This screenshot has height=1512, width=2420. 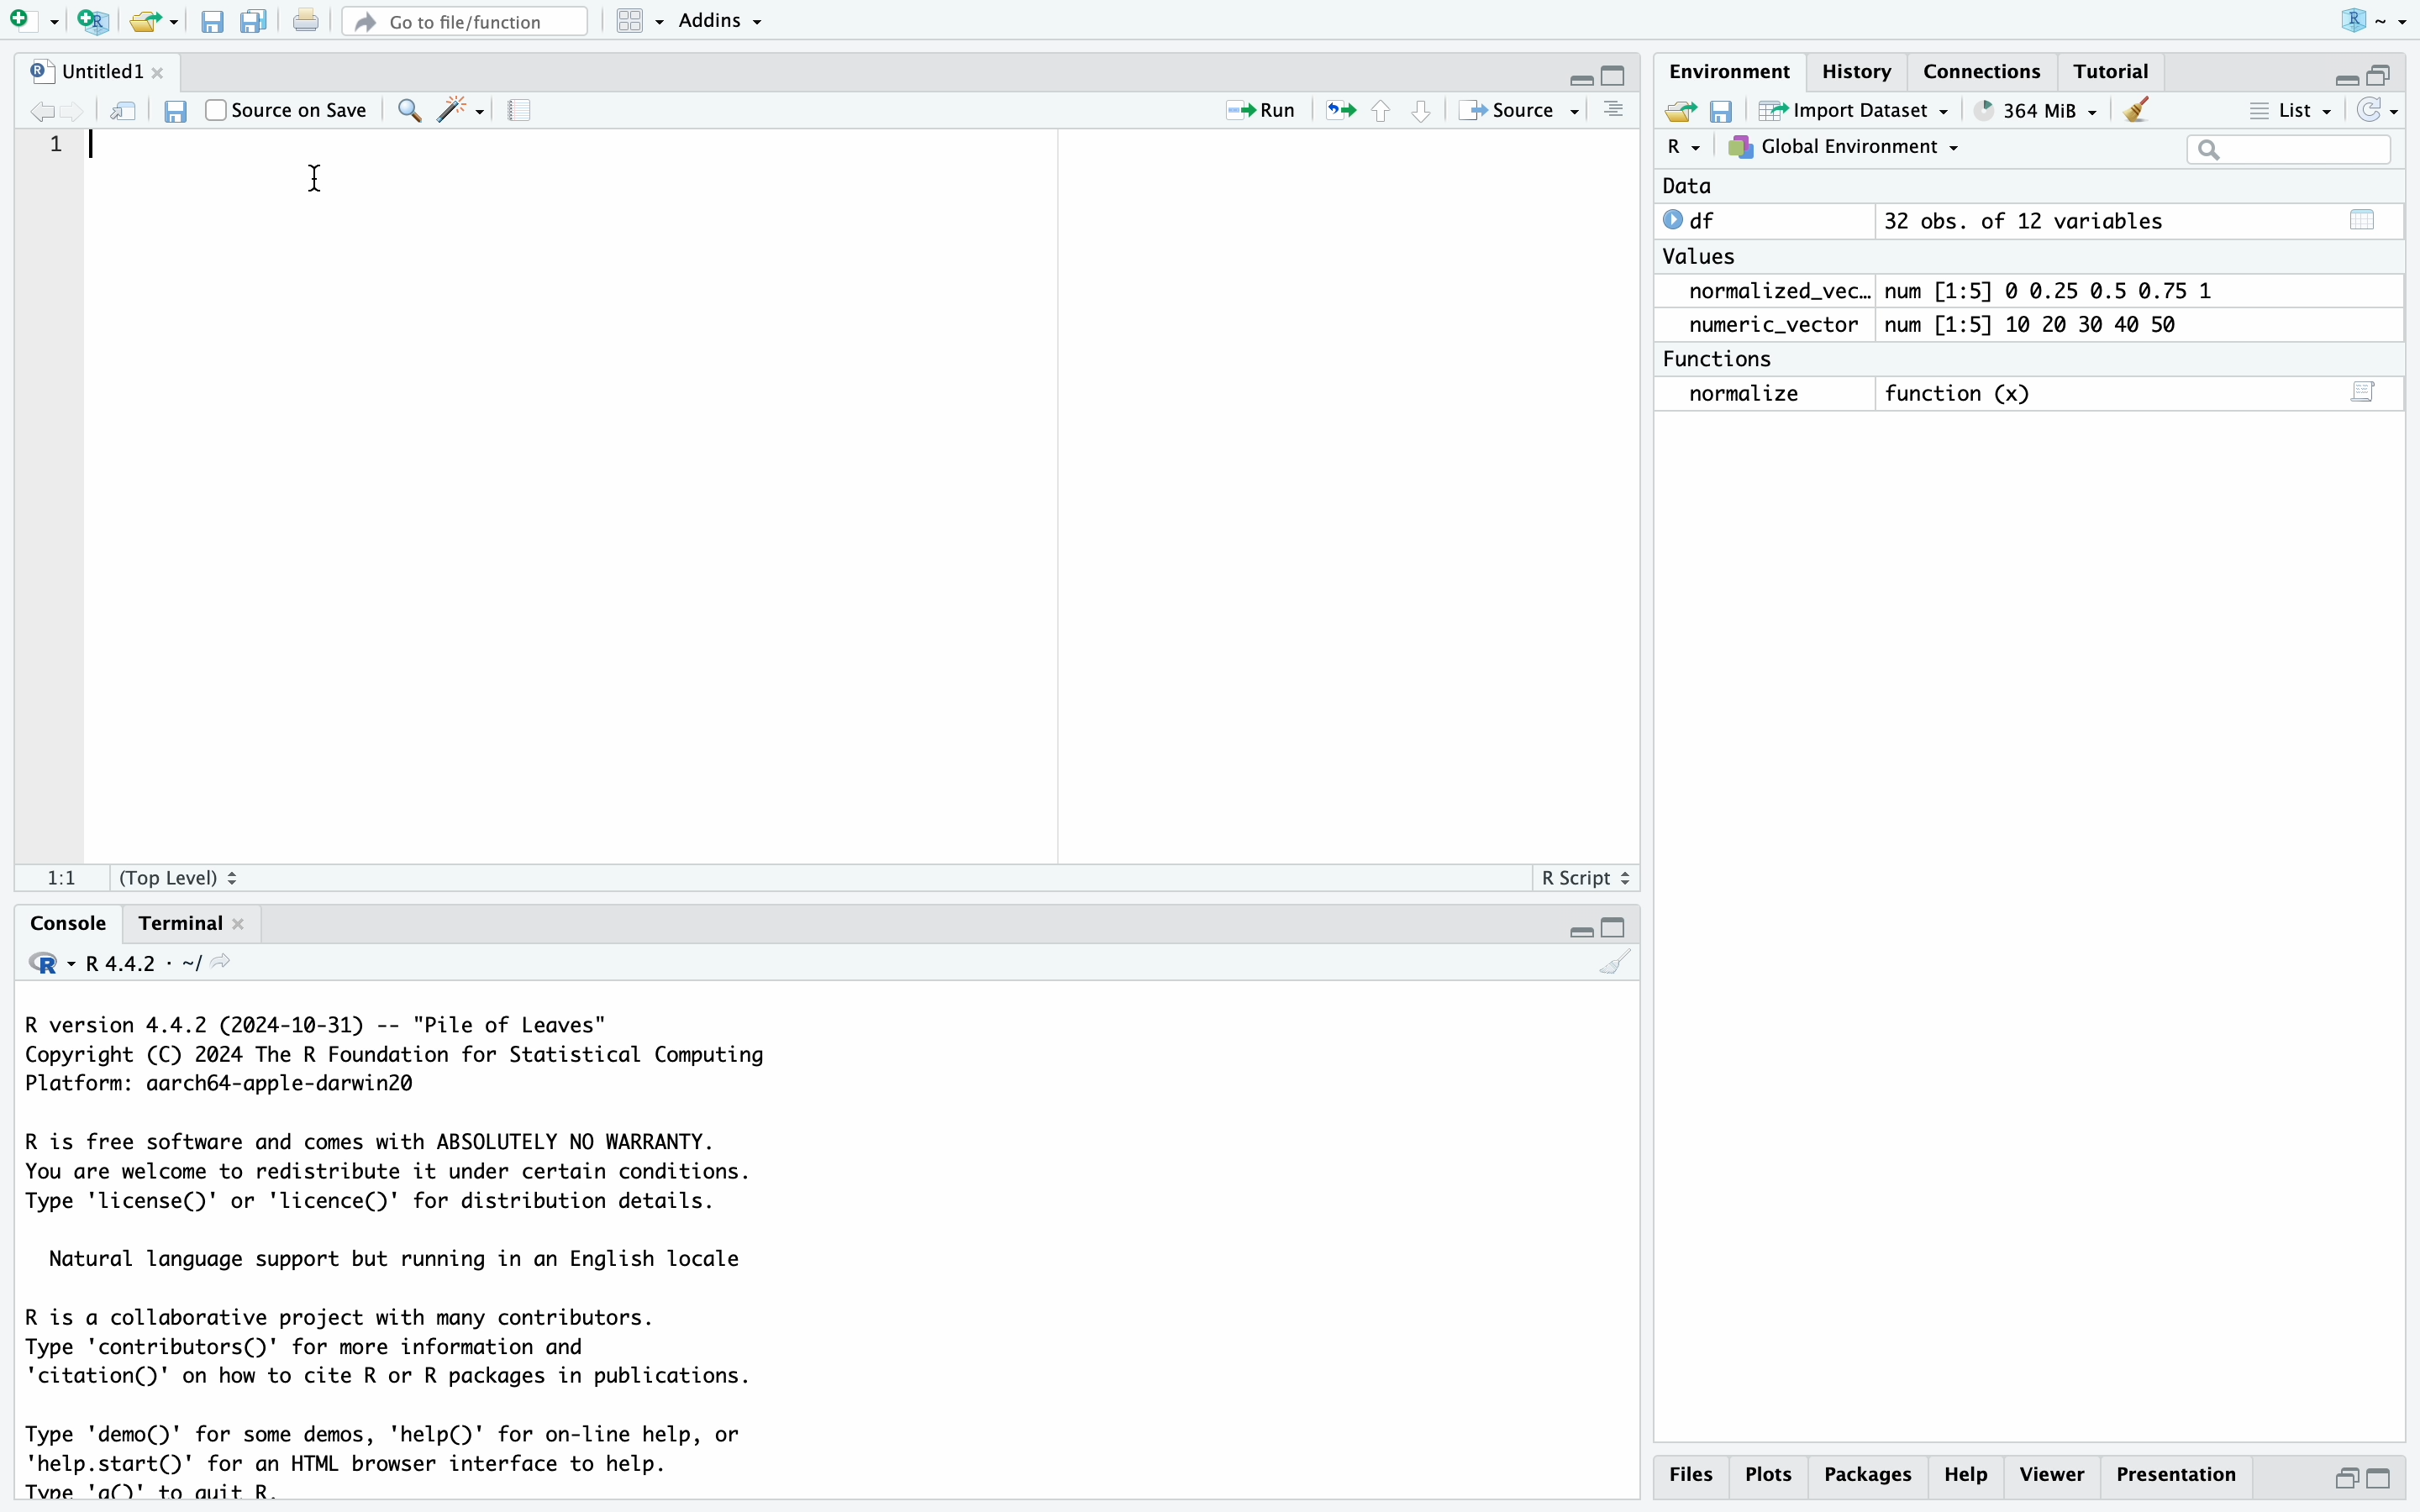 What do you see at coordinates (458, 108) in the screenshot?
I see `Wand` at bounding box center [458, 108].